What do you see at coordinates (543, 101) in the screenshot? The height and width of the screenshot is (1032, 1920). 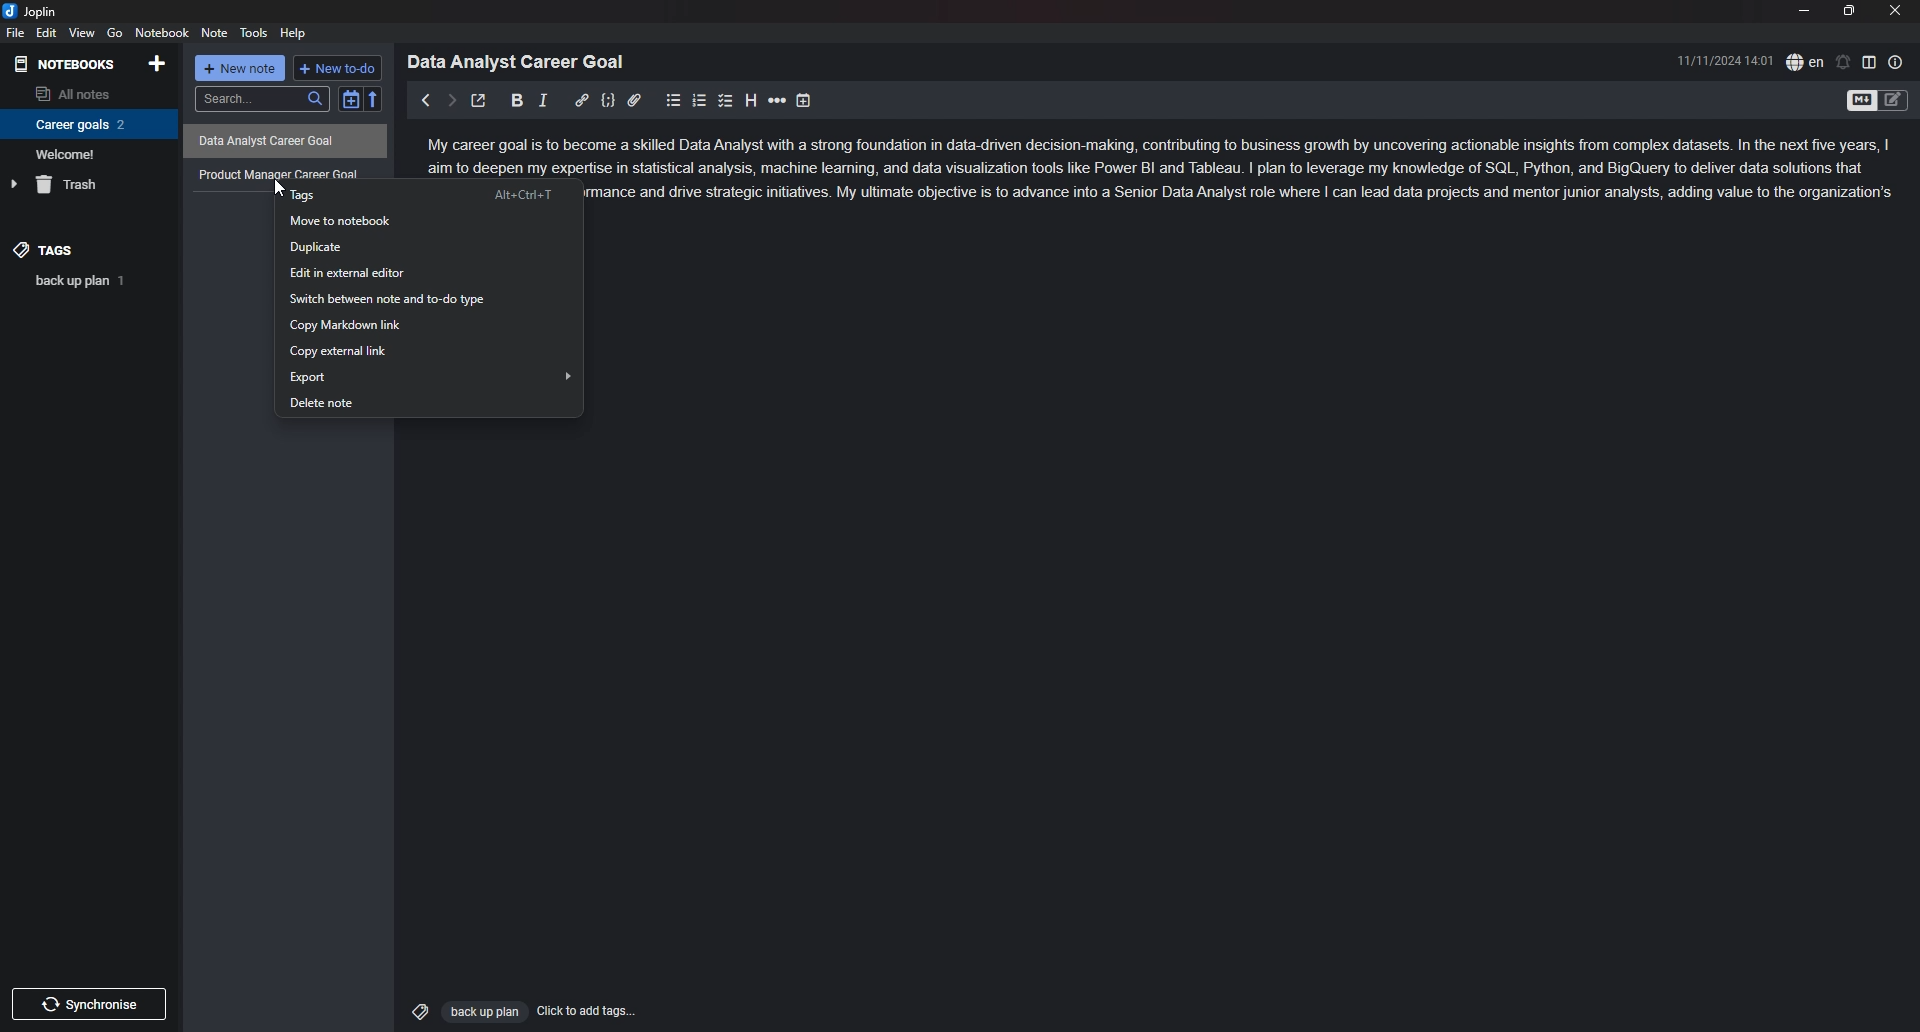 I see `italic` at bounding box center [543, 101].